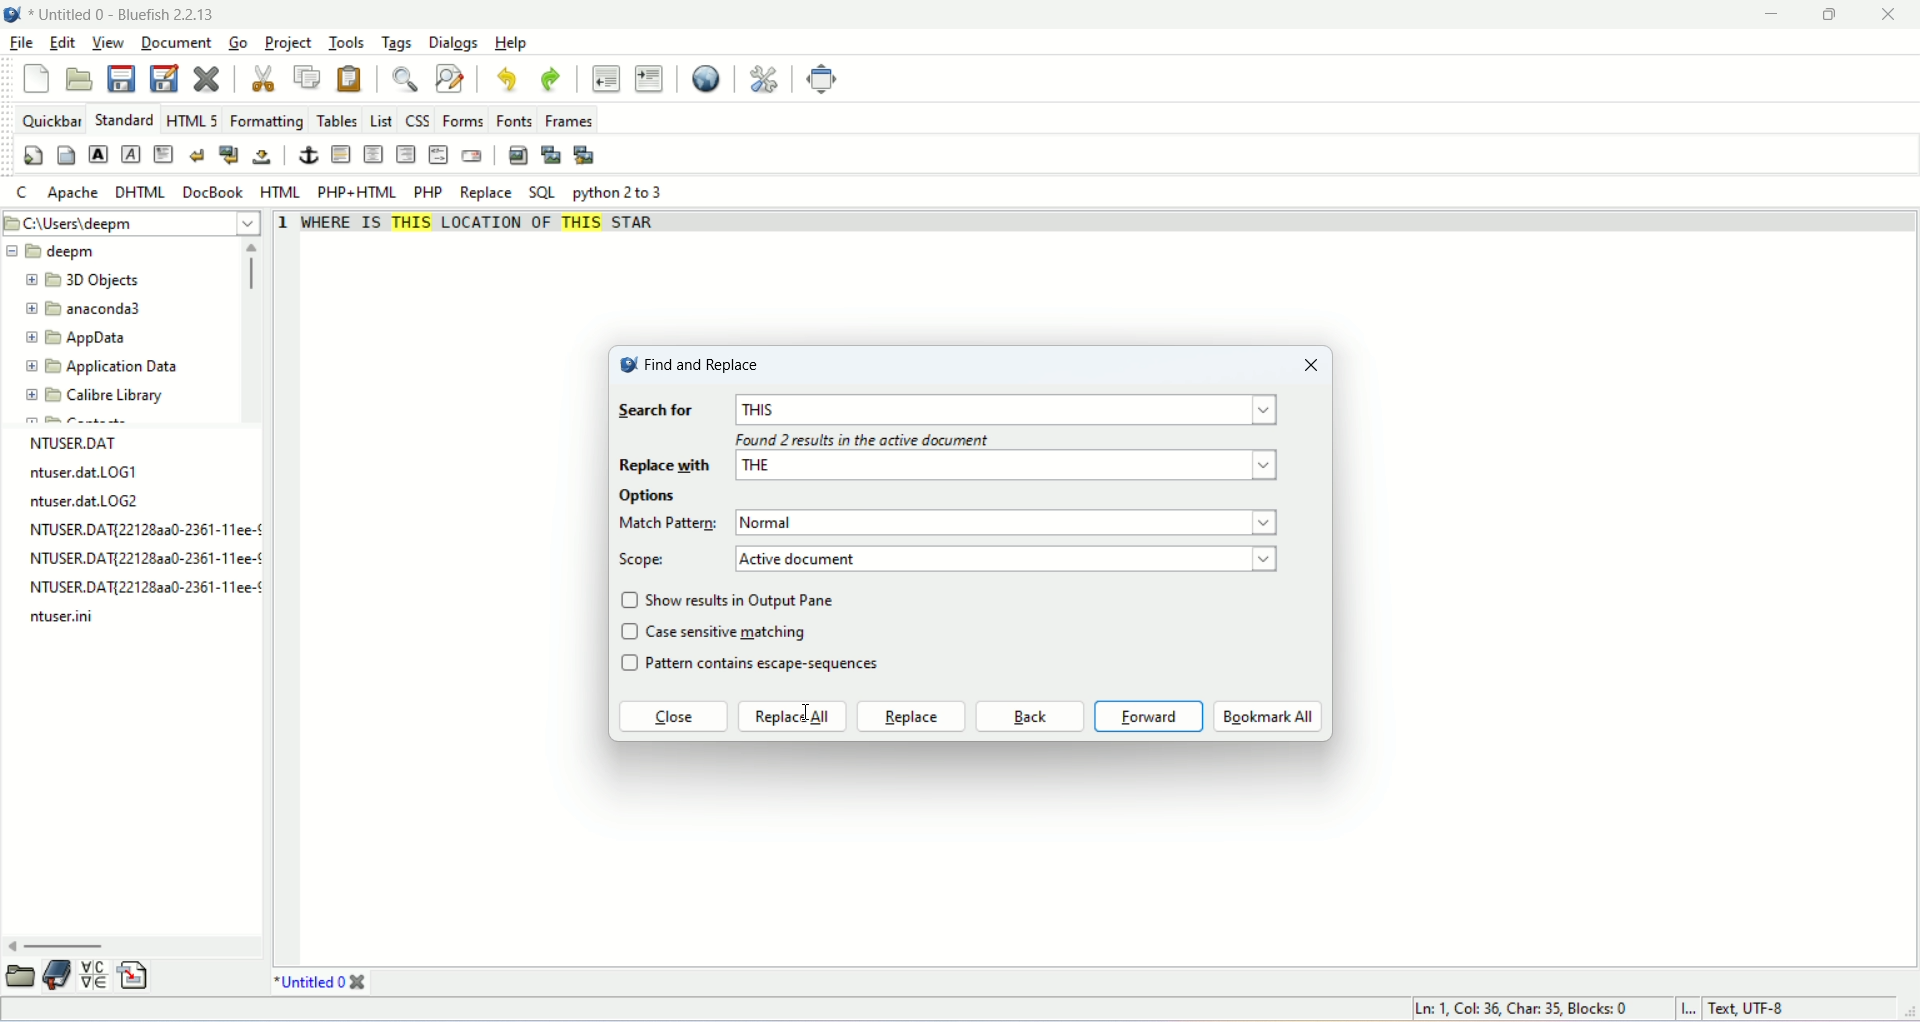 The height and width of the screenshot is (1022, 1920). Describe the element at coordinates (343, 154) in the screenshot. I see `horizontal rule` at that location.